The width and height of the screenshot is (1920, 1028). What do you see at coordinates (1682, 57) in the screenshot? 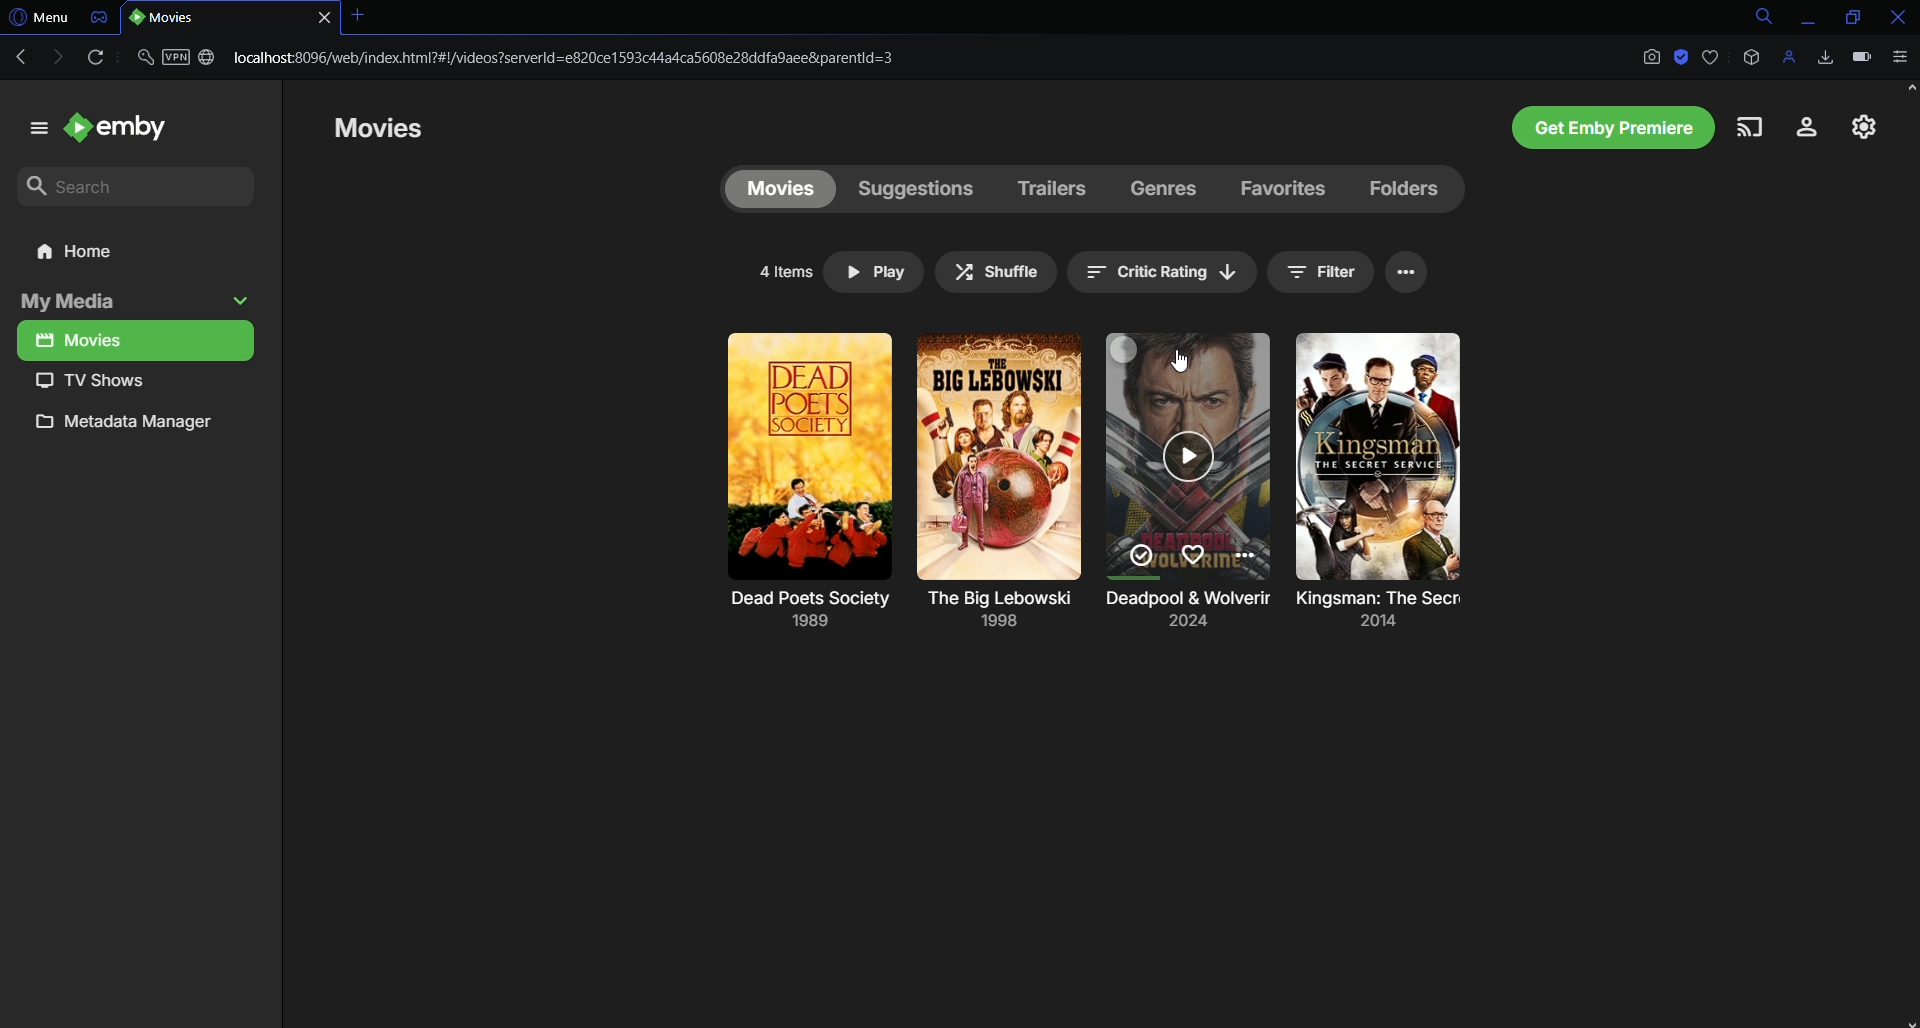
I see `Adblock` at bounding box center [1682, 57].